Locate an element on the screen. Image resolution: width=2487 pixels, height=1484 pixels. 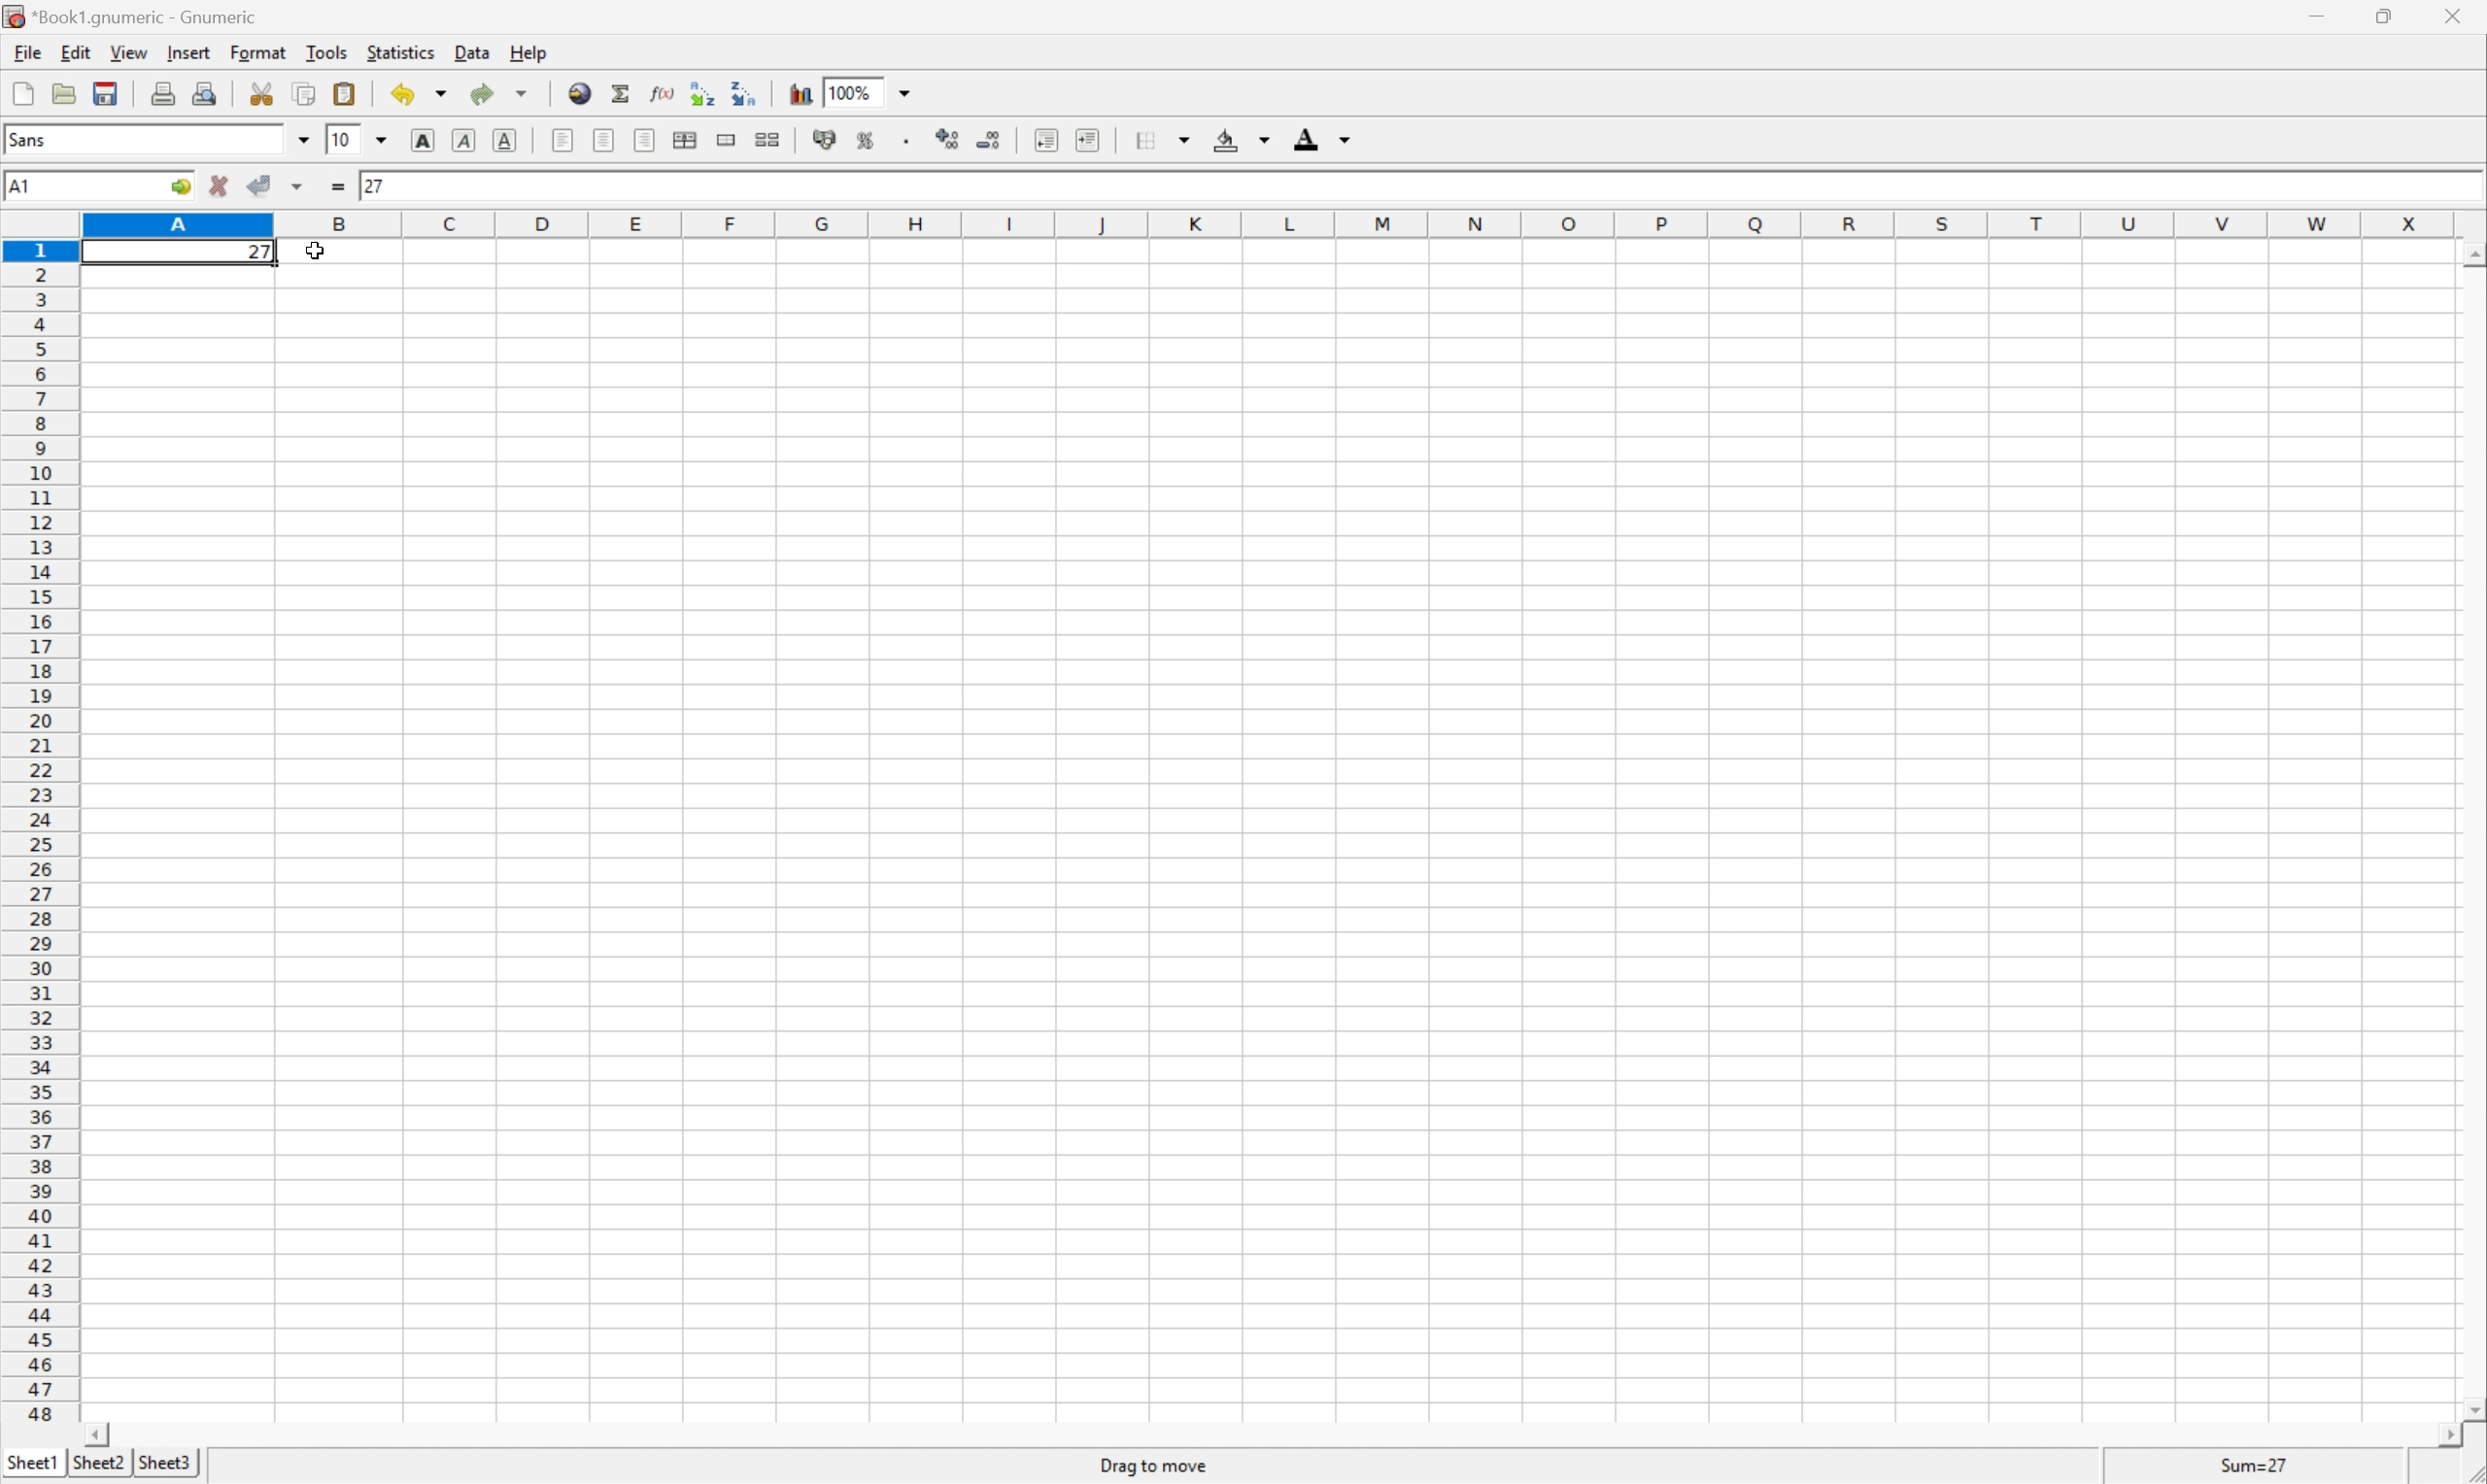
Help is located at coordinates (530, 53).